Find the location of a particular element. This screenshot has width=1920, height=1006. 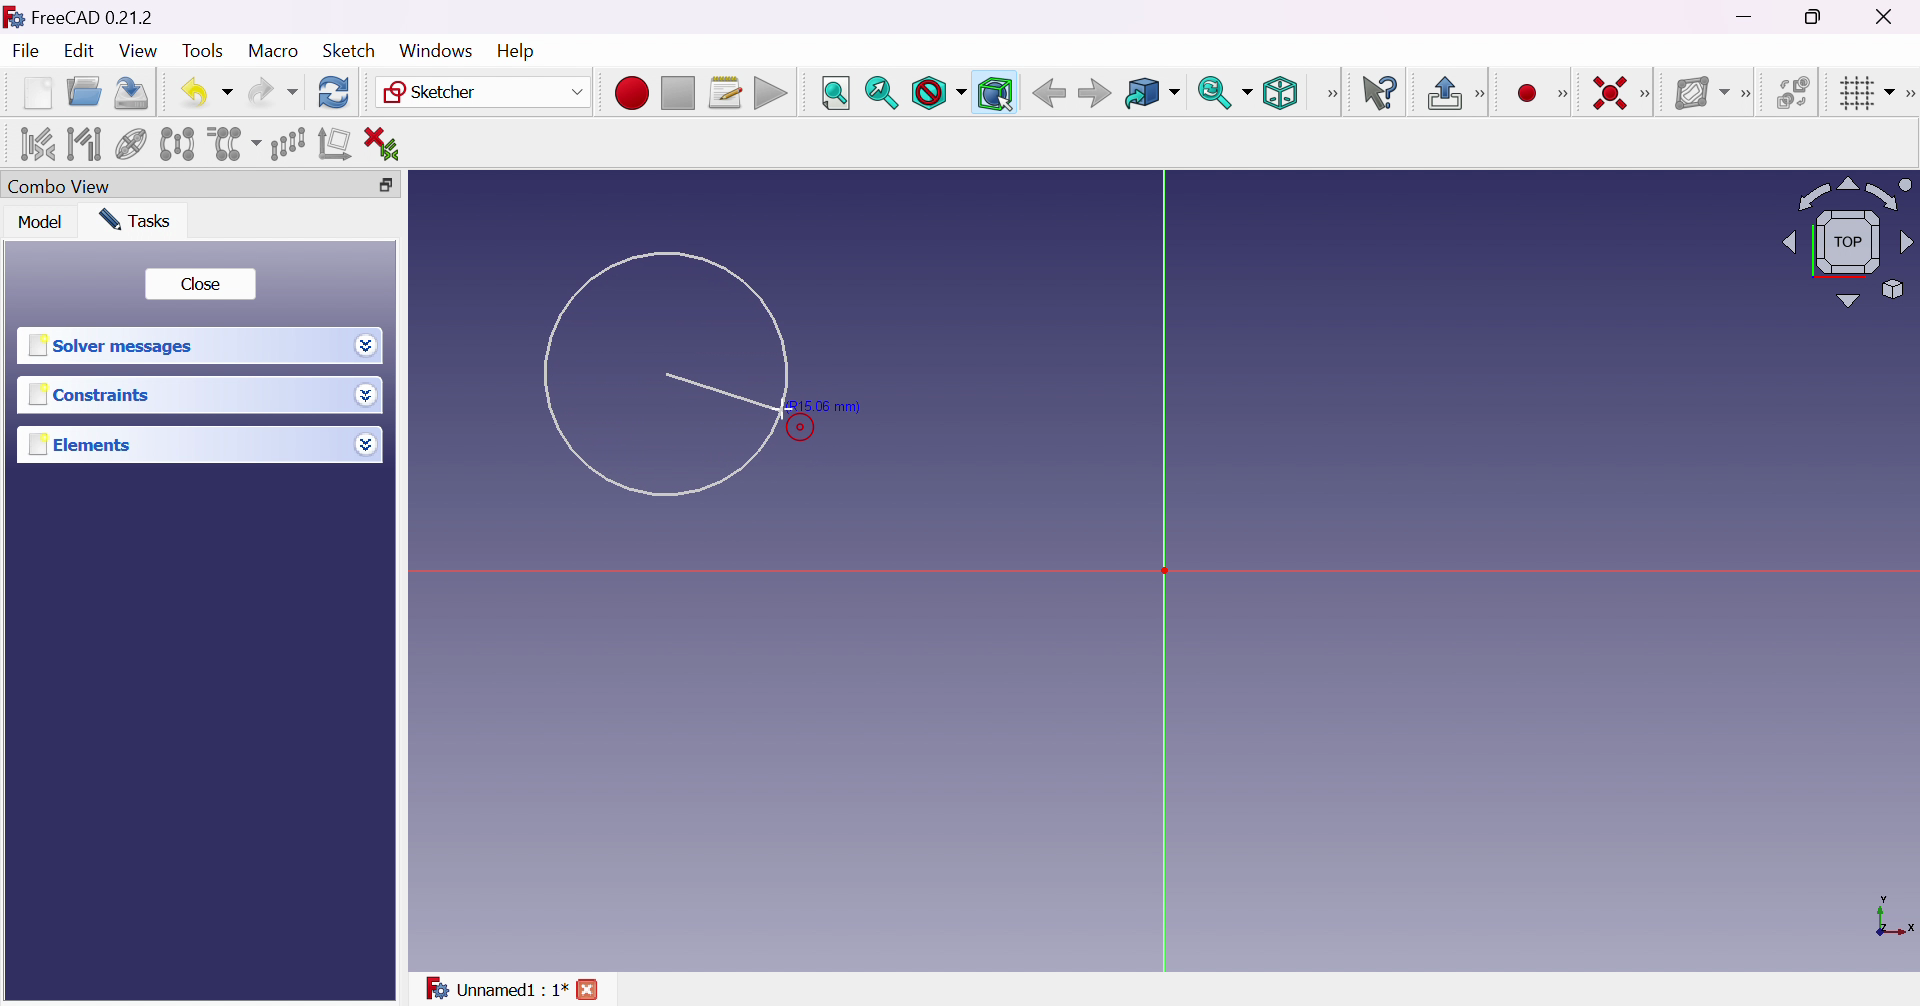

Viewing angle is located at coordinates (1844, 244).